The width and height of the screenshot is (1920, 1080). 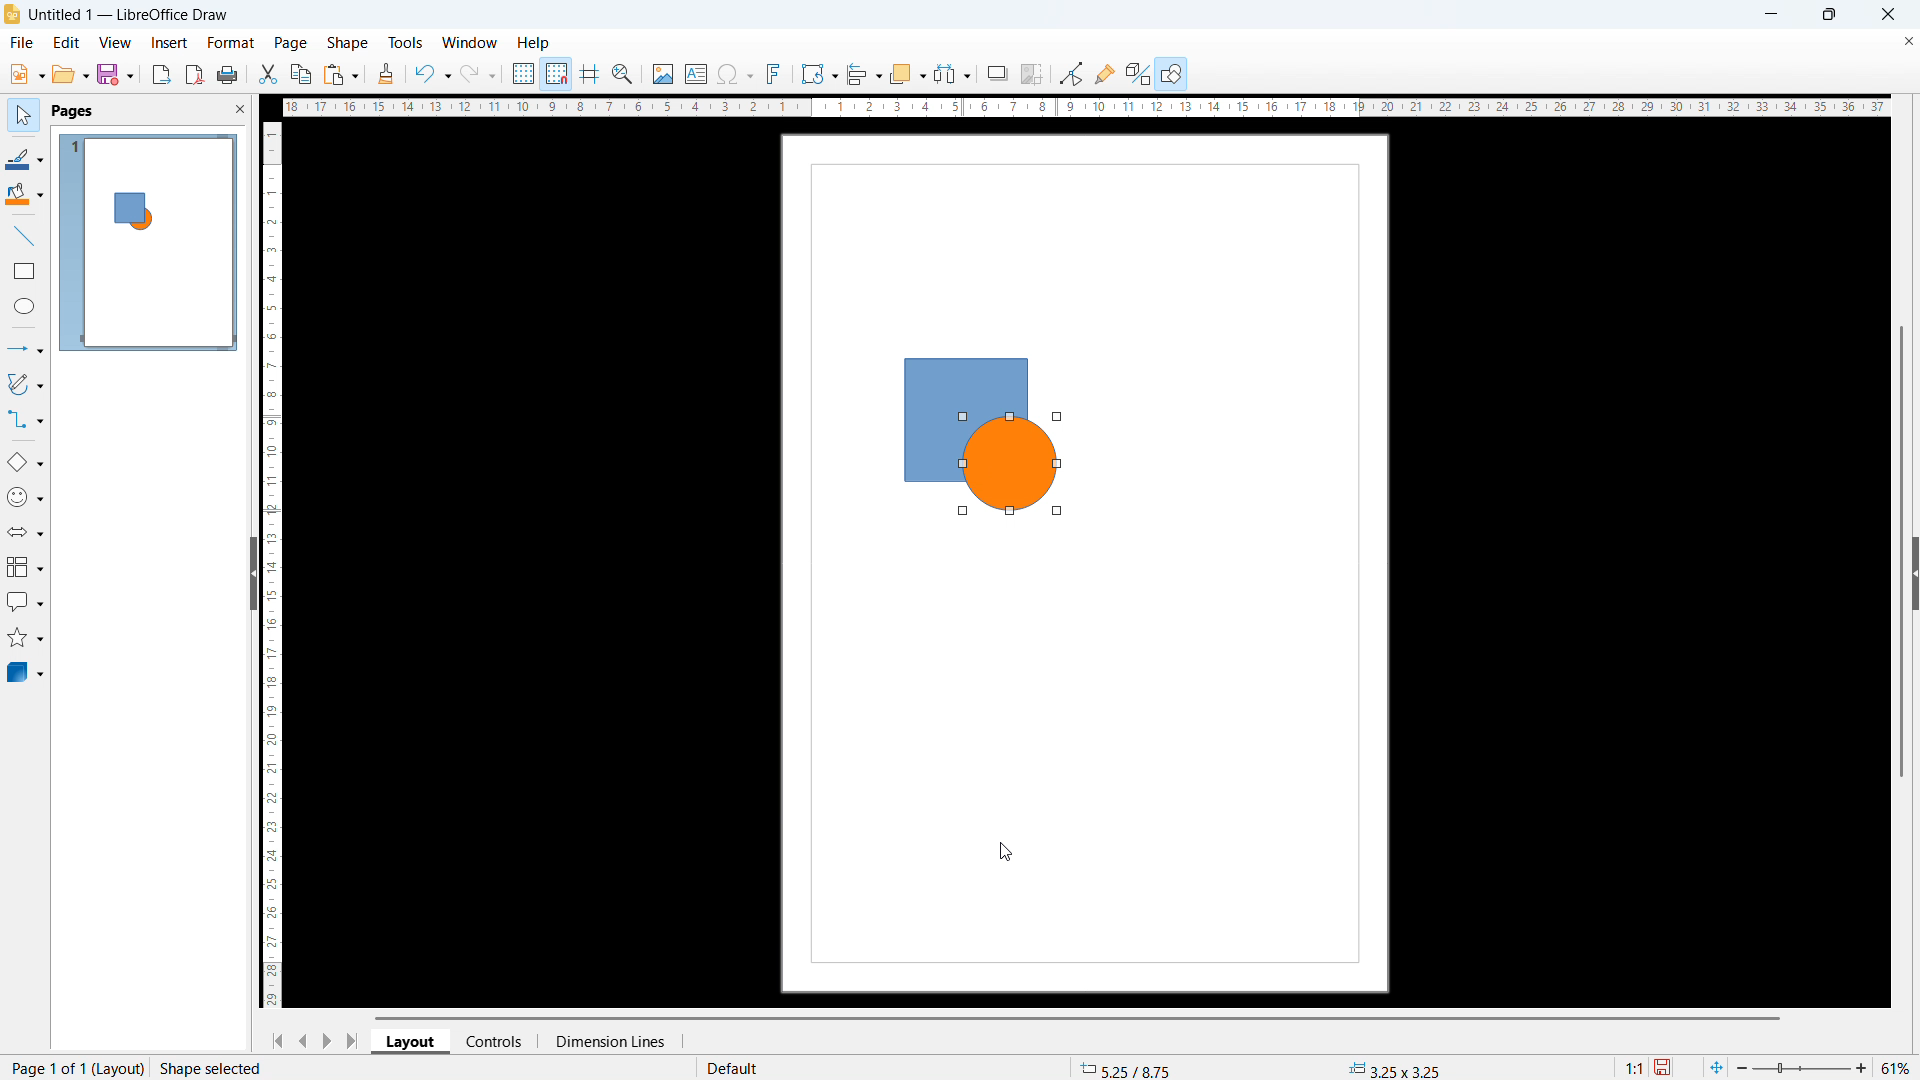 What do you see at coordinates (590, 73) in the screenshot?
I see `guideline while moving` at bounding box center [590, 73].